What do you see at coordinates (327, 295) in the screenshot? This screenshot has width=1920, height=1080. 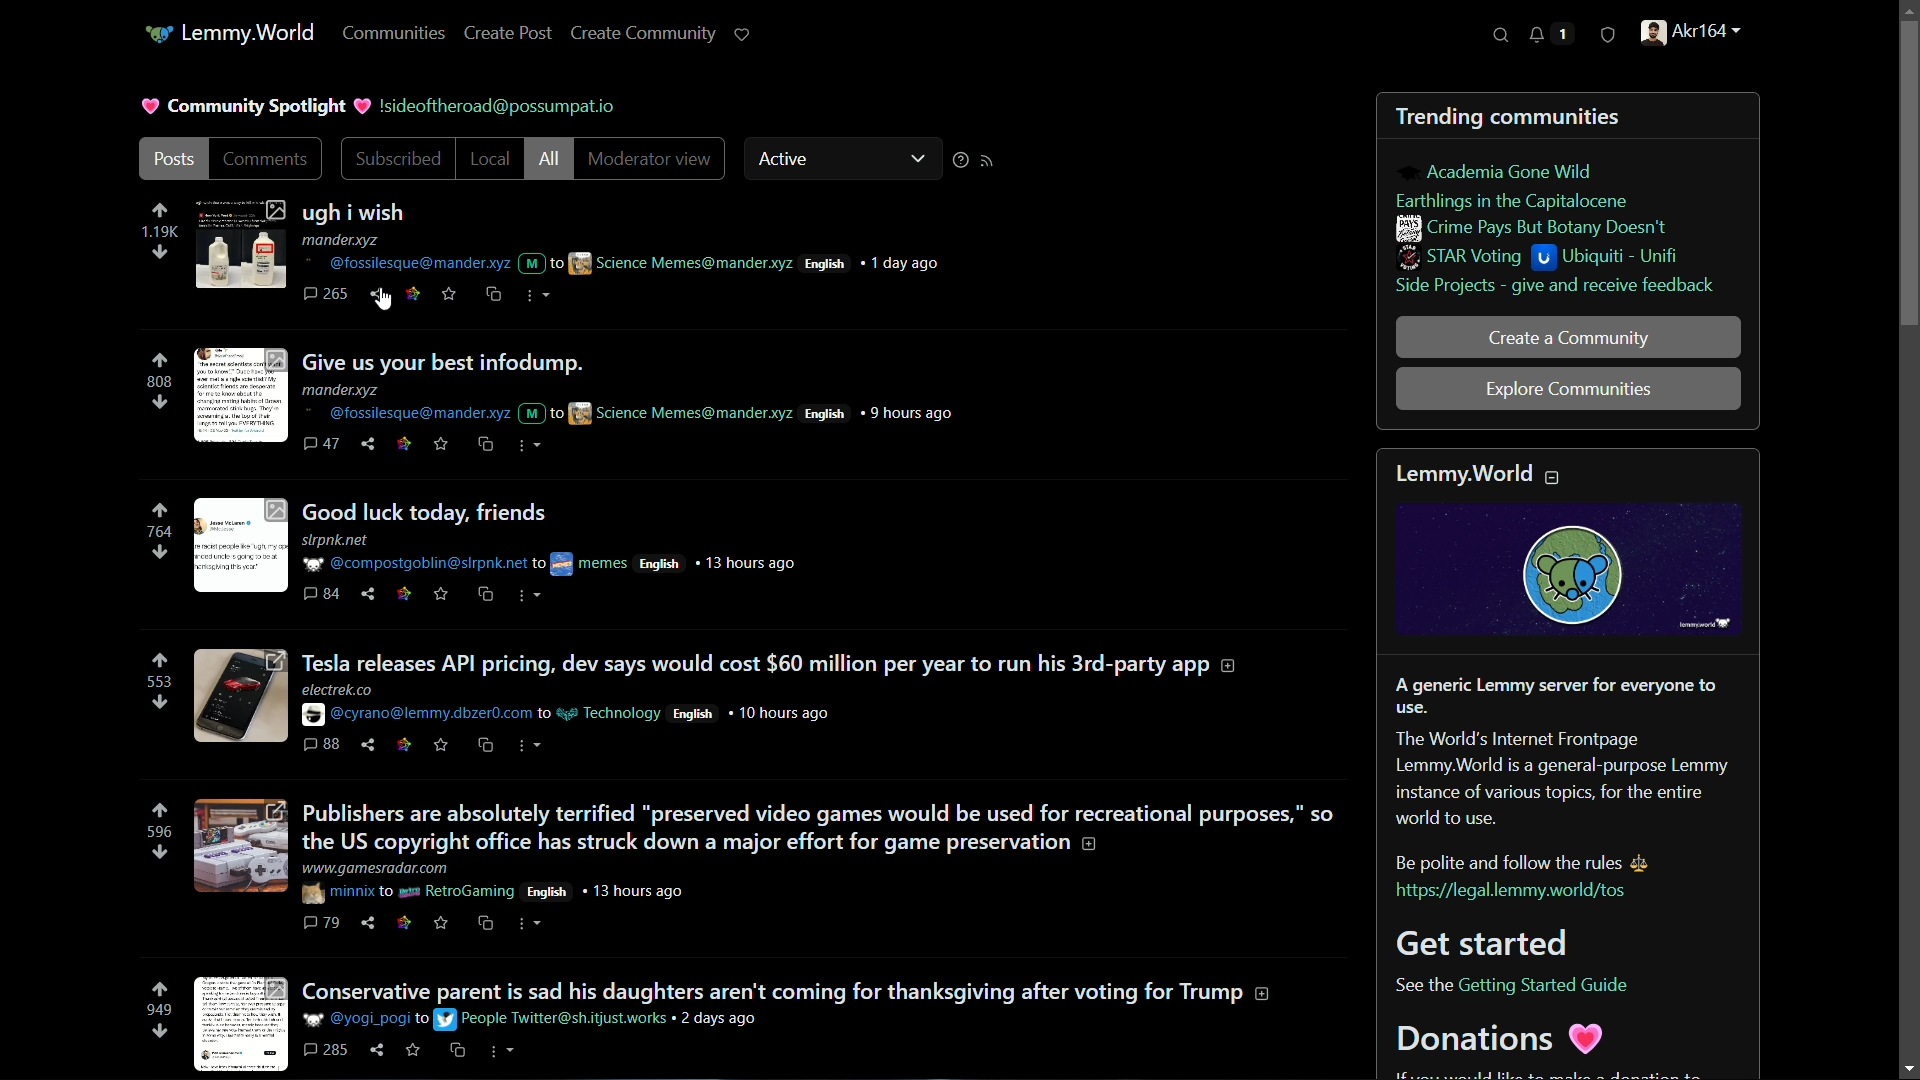 I see `265 comments` at bounding box center [327, 295].